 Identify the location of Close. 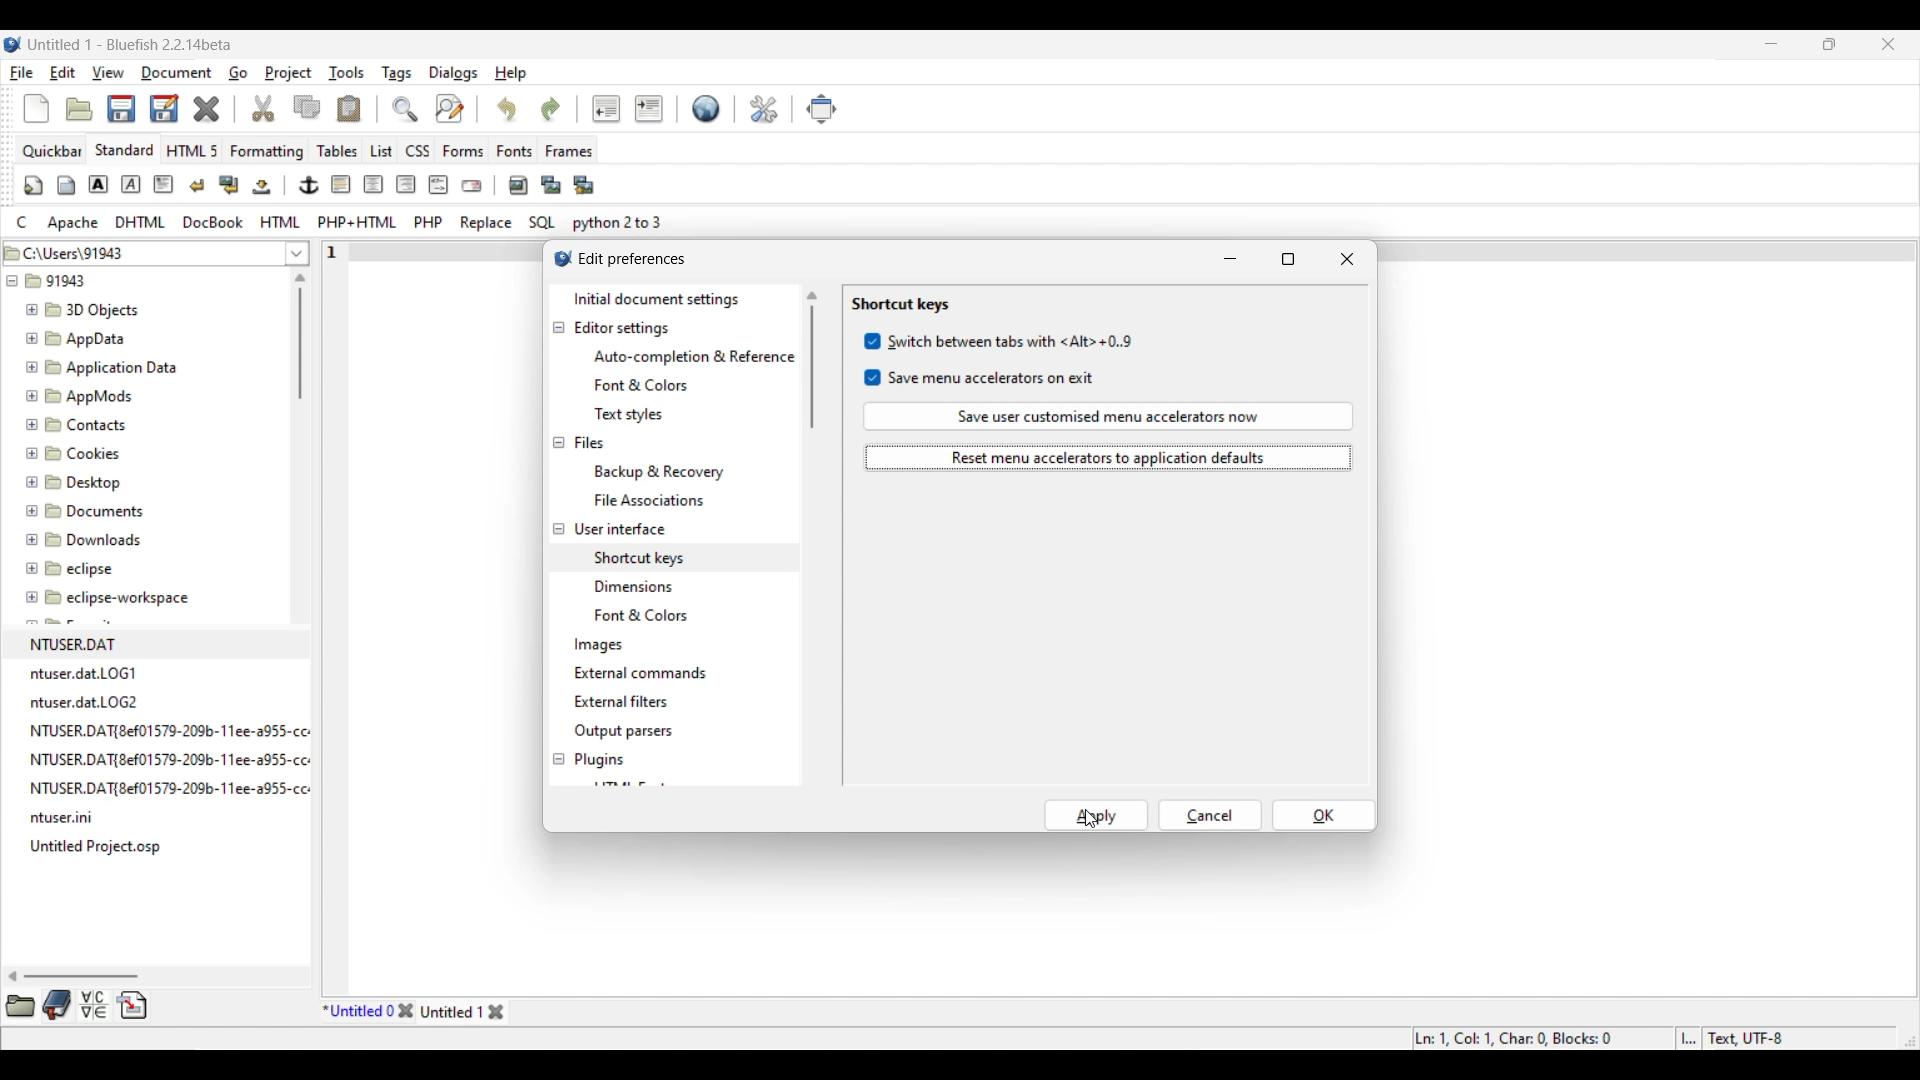
(405, 1011).